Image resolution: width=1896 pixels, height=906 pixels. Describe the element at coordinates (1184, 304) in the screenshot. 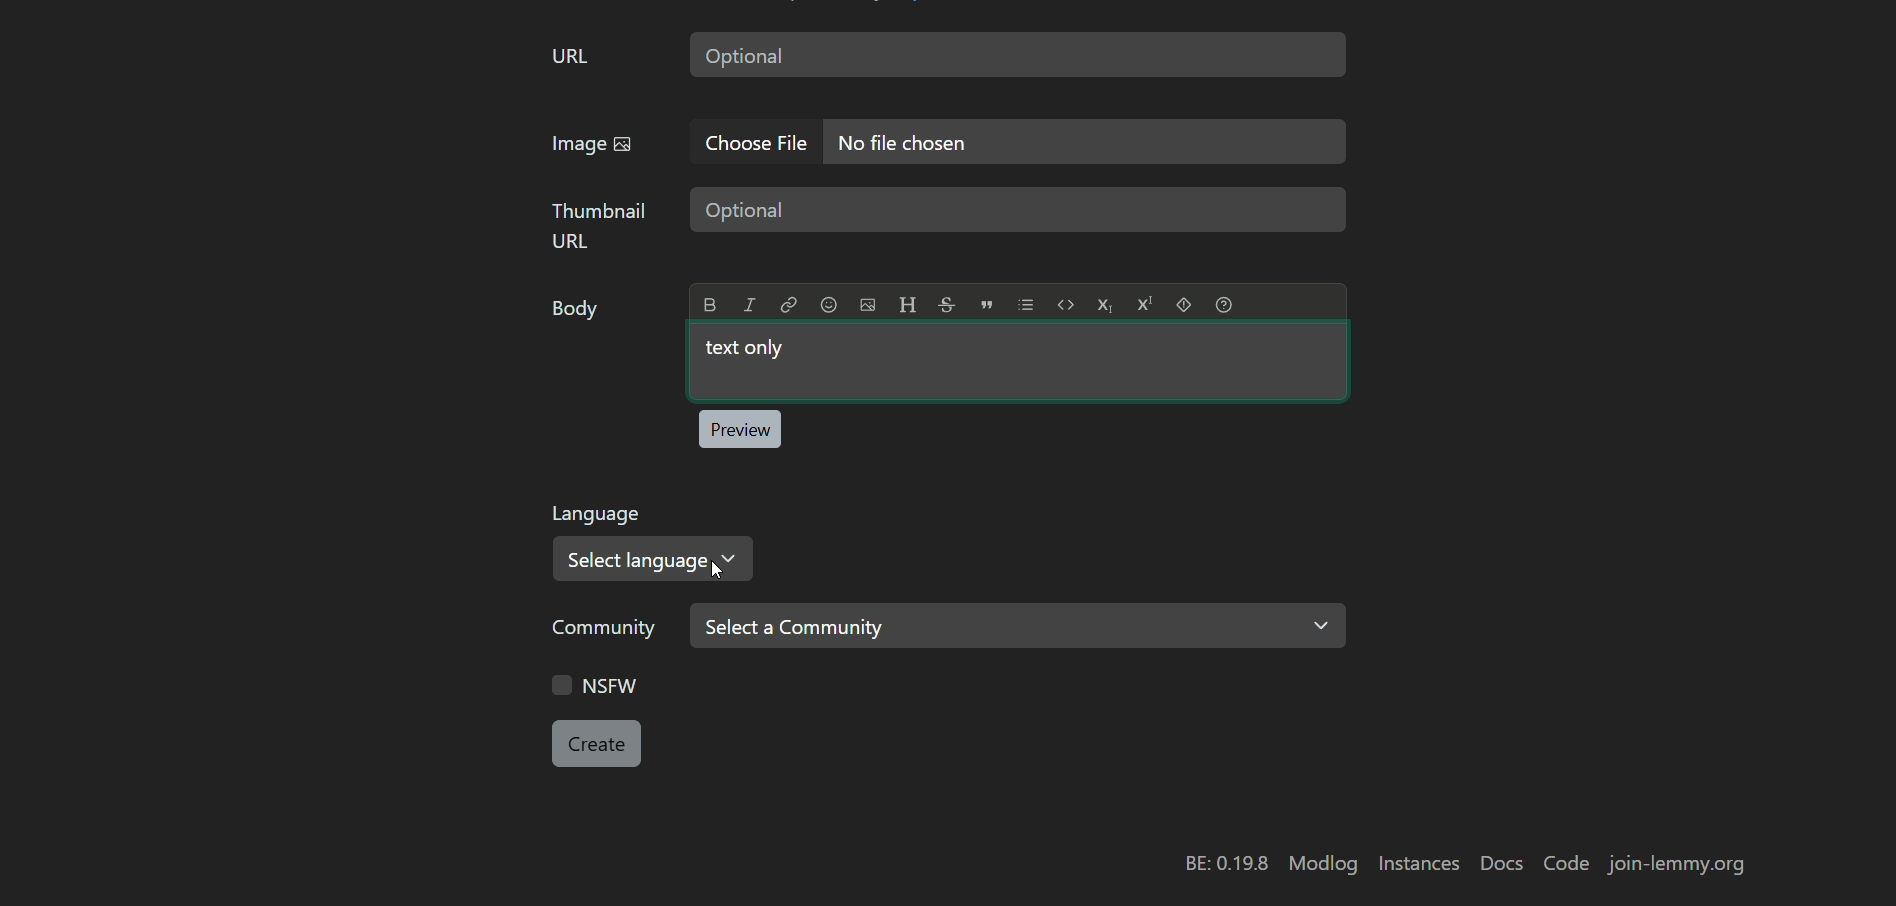

I see `Spoiler` at that location.